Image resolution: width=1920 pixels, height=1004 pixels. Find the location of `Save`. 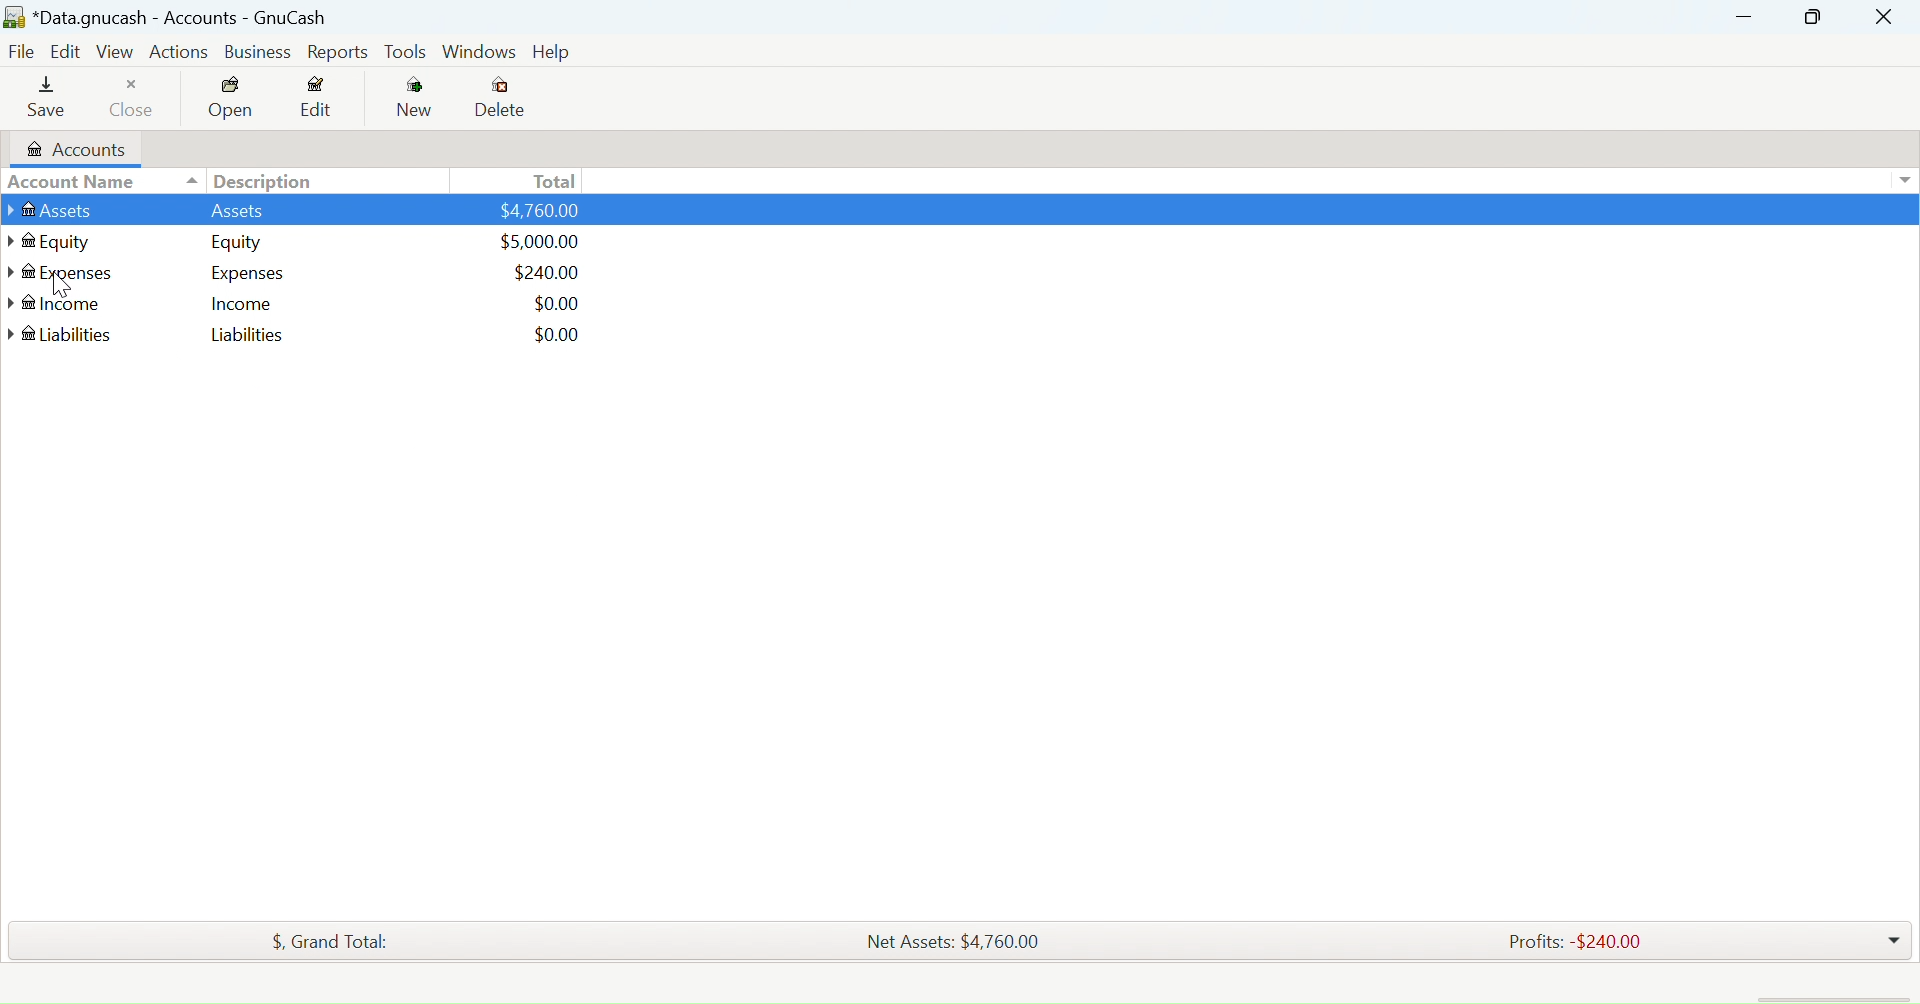

Save is located at coordinates (52, 99).